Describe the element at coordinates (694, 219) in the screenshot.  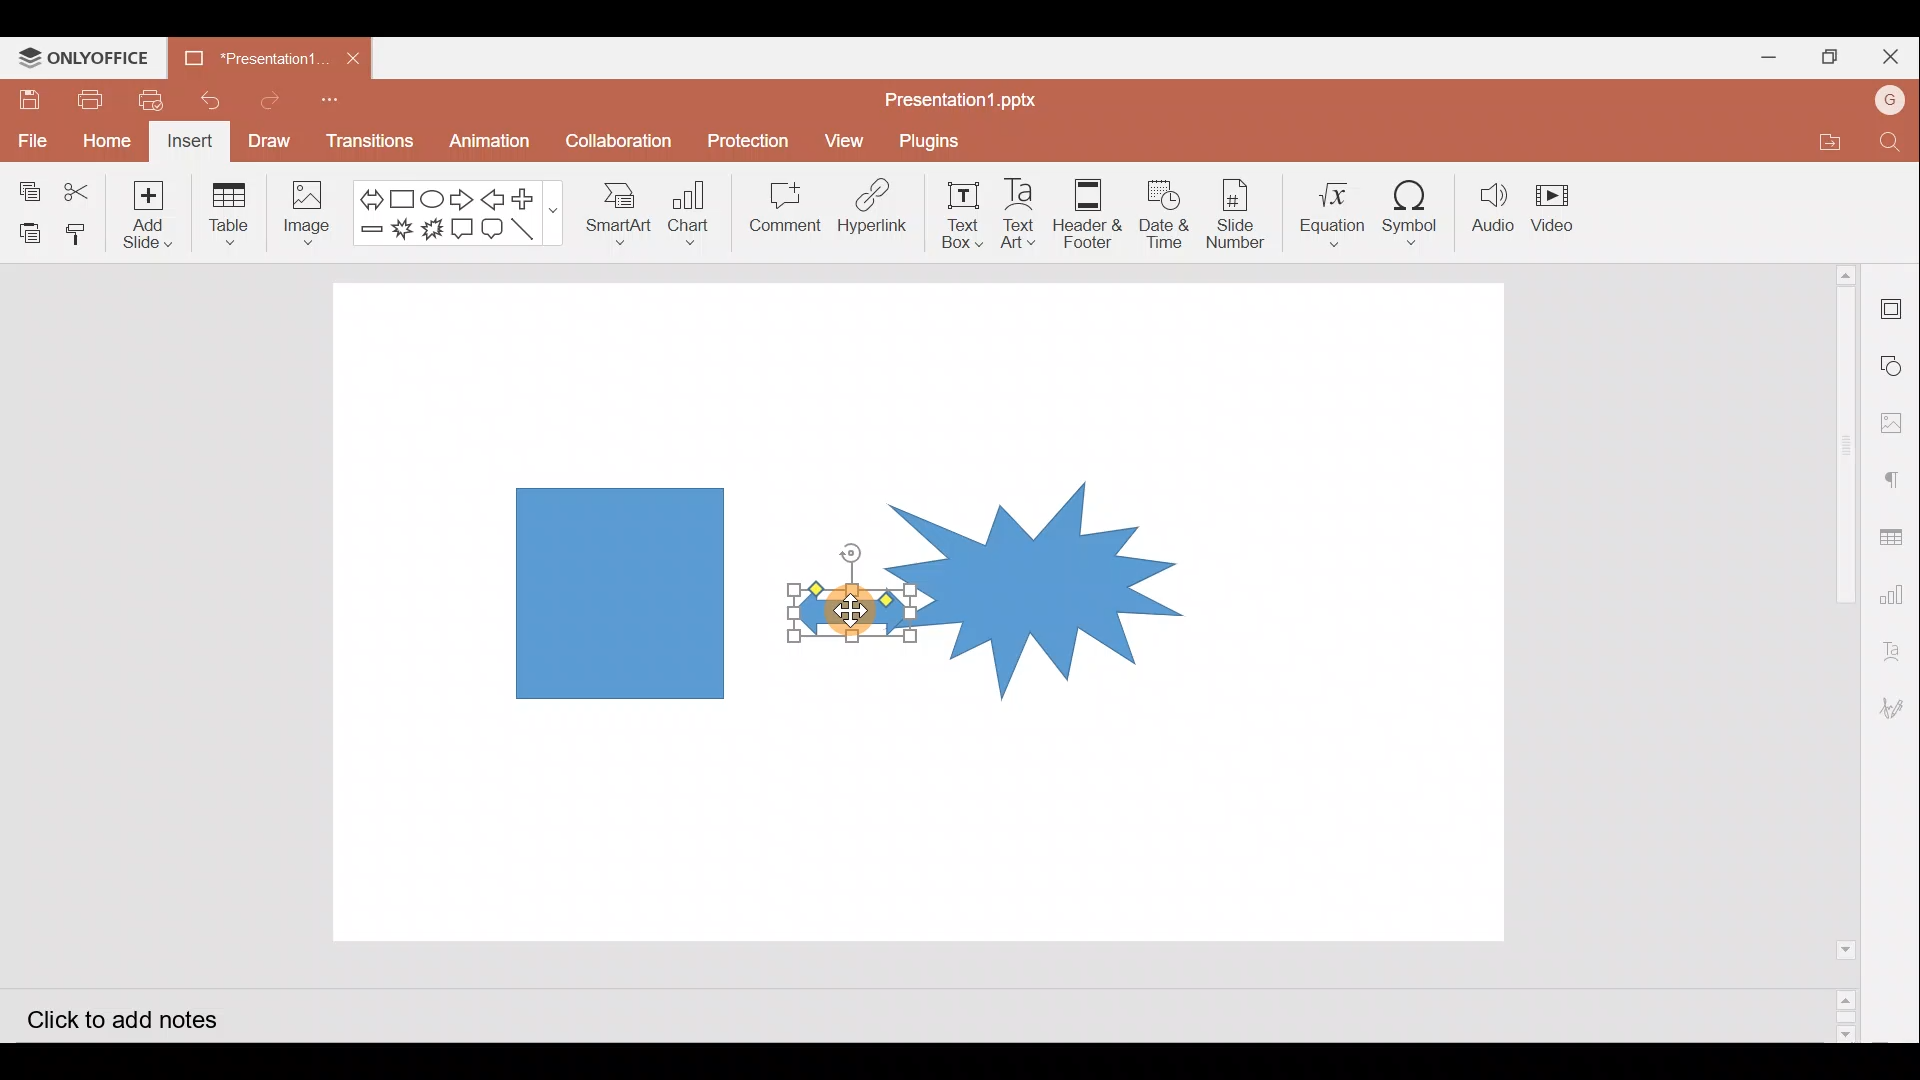
I see `Chart` at that location.